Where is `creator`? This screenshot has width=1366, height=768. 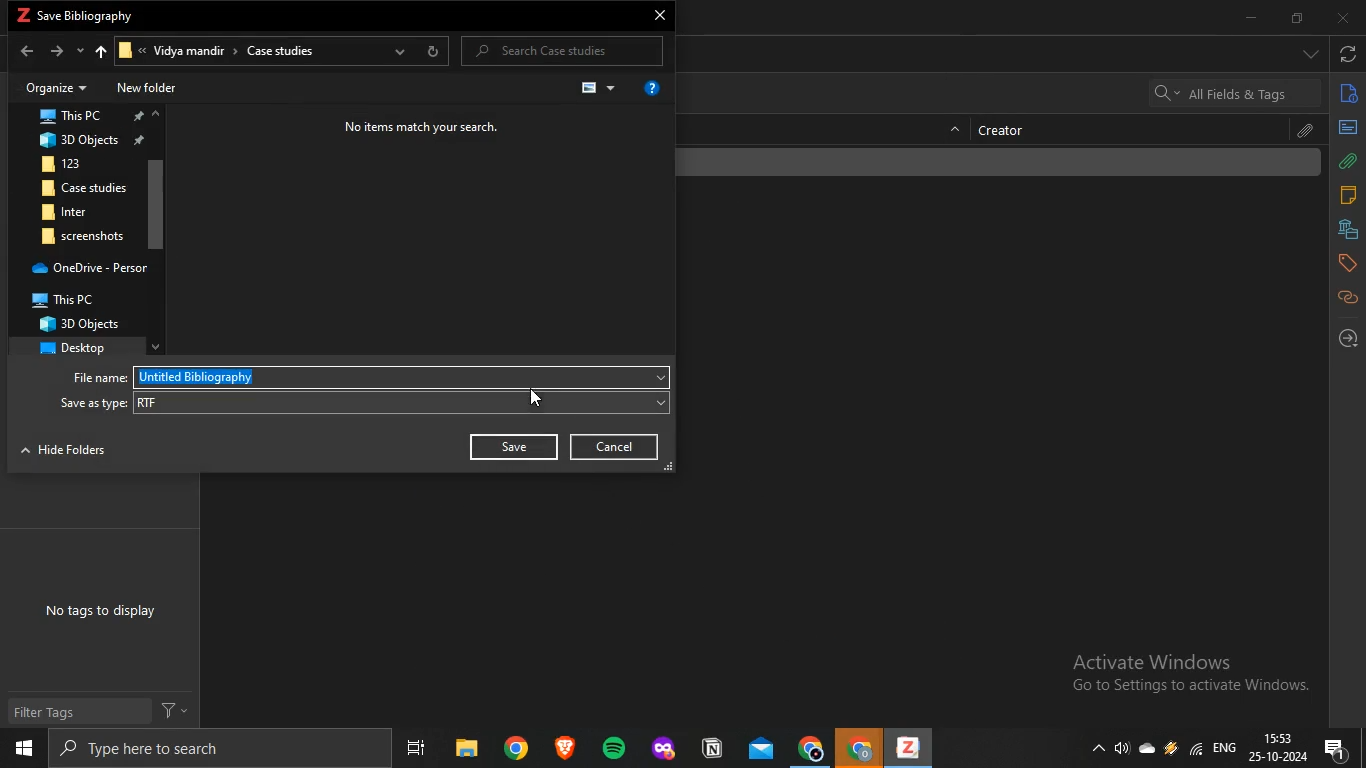
creator is located at coordinates (1009, 129).